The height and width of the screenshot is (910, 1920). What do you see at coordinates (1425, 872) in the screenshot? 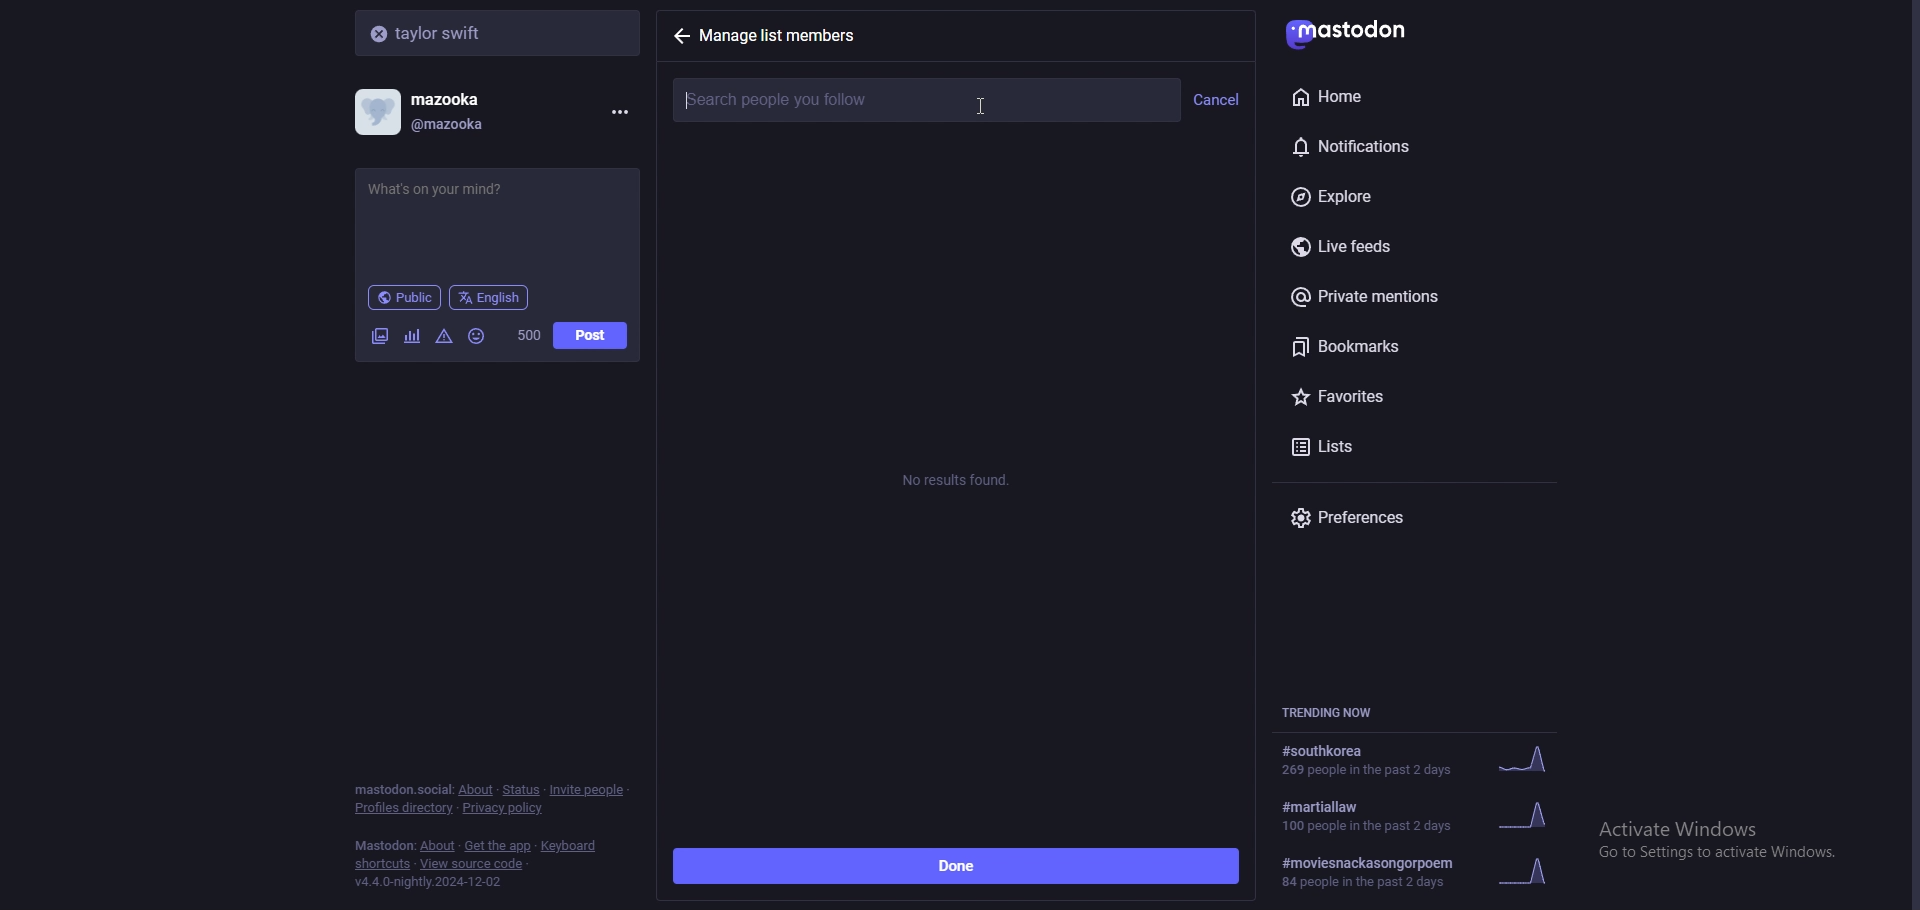
I see `trending` at bounding box center [1425, 872].